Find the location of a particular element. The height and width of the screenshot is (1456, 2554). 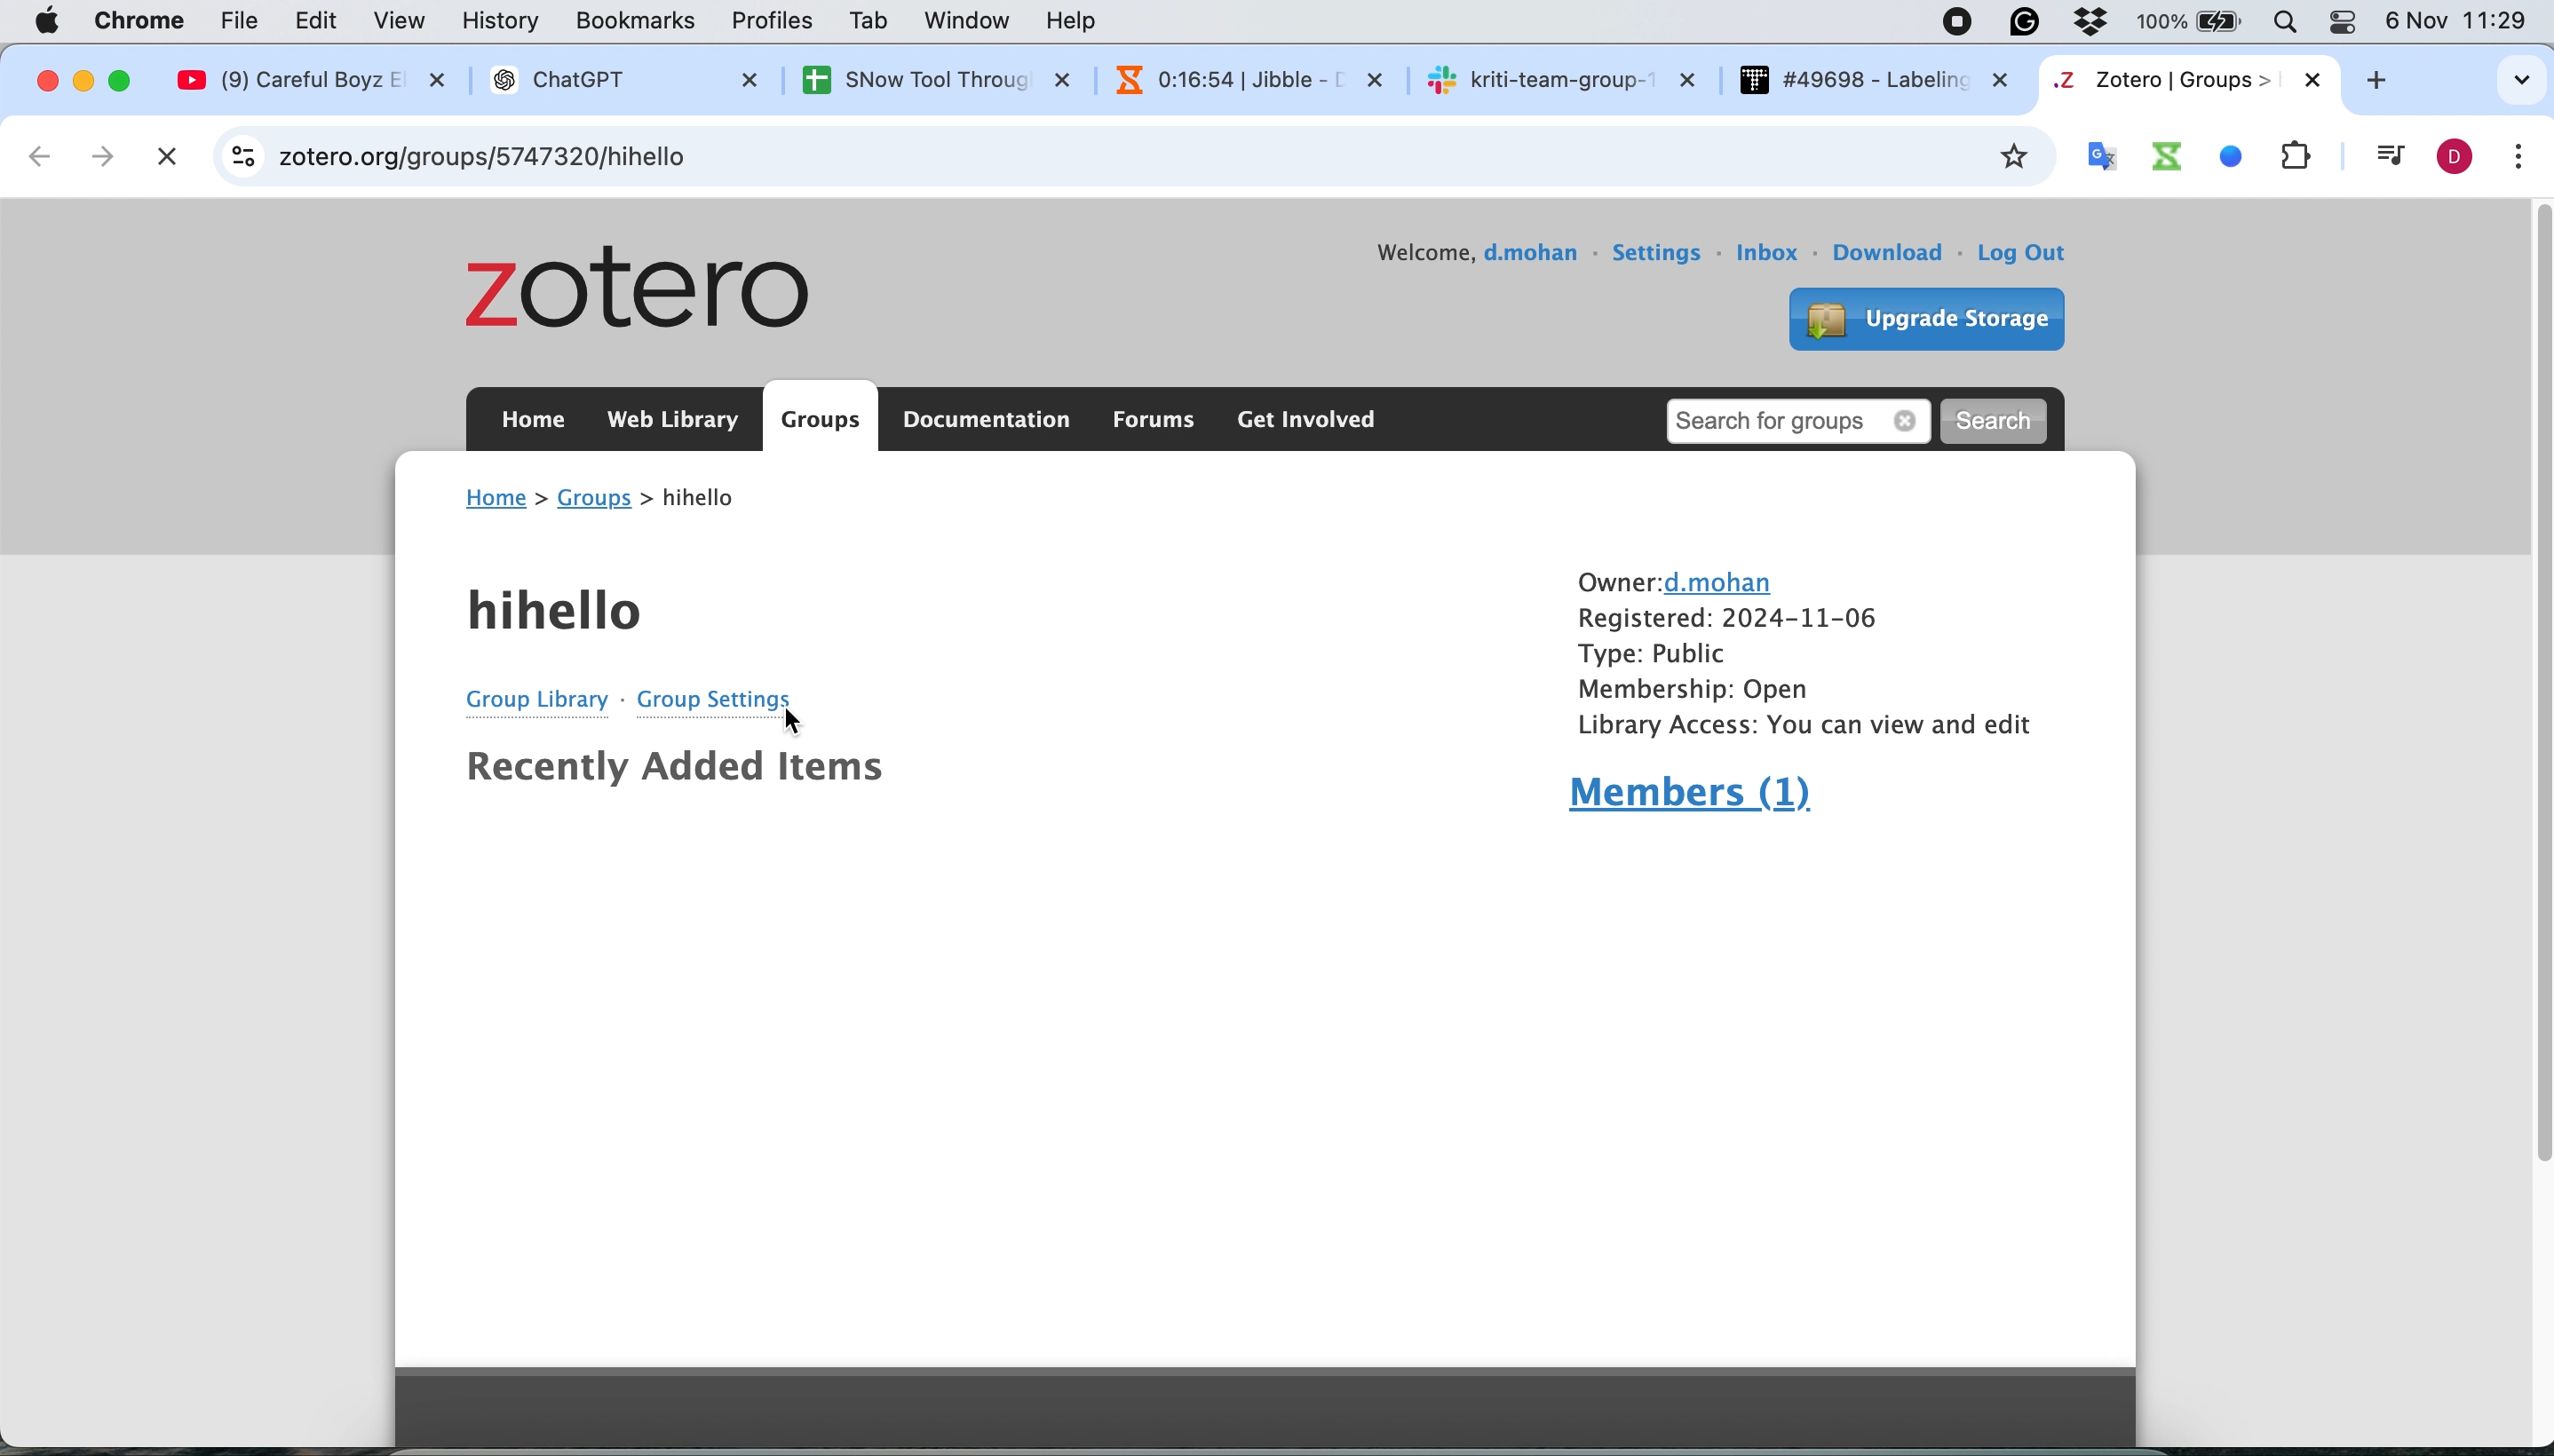

cancel is located at coordinates (167, 152).